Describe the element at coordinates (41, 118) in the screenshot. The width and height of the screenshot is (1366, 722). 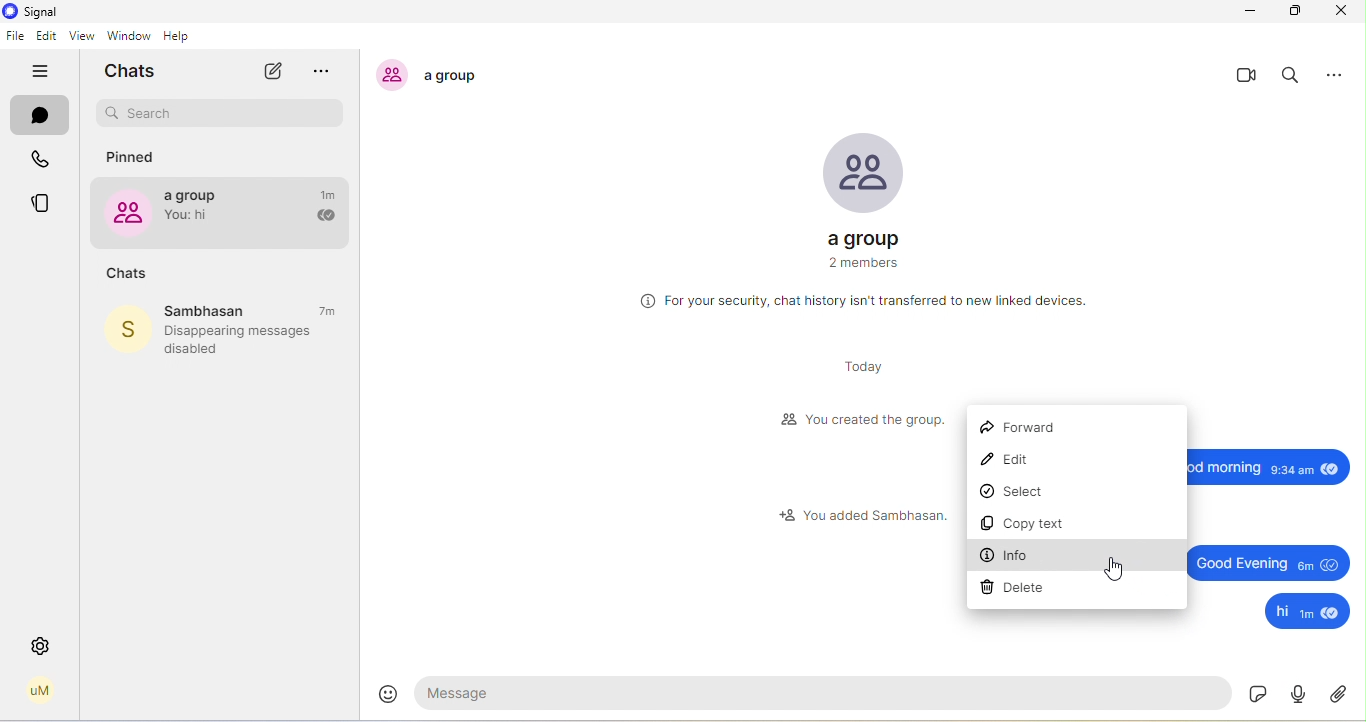
I see `chat` at that location.